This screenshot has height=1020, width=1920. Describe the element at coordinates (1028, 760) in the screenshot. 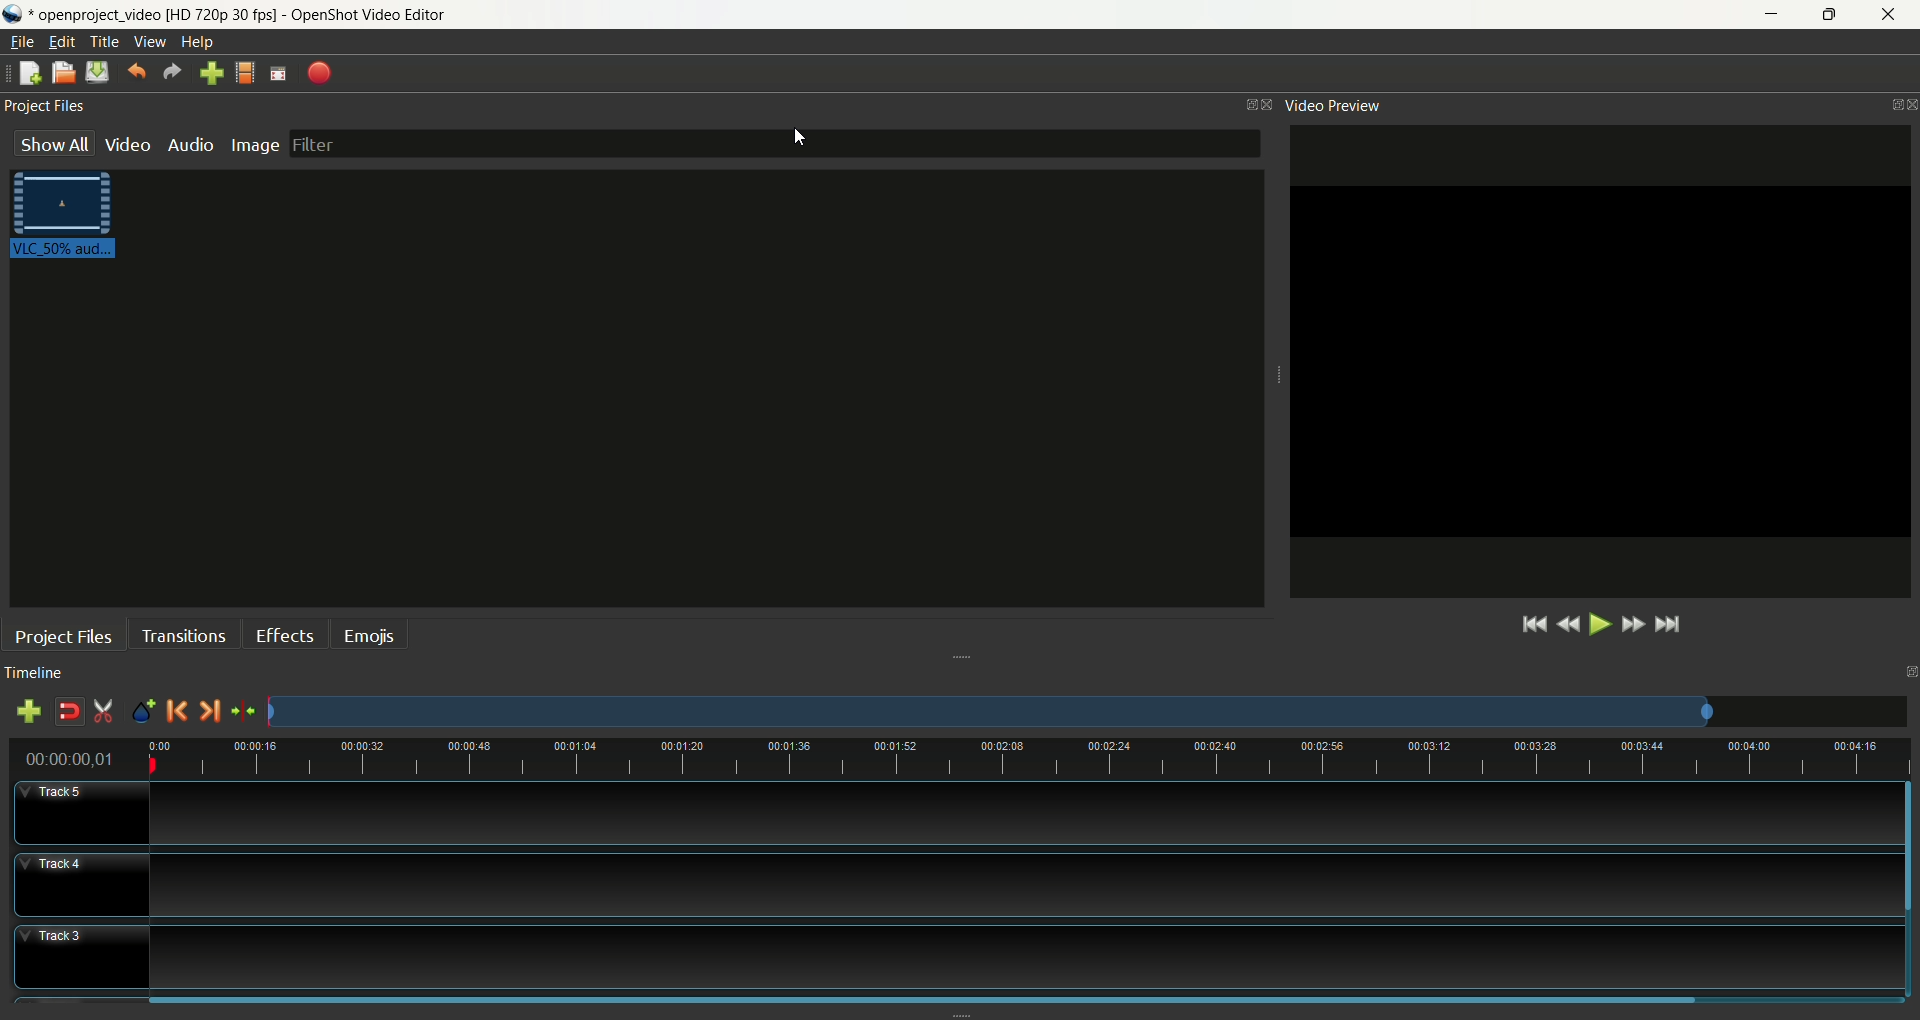

I see `timeline` at that location.